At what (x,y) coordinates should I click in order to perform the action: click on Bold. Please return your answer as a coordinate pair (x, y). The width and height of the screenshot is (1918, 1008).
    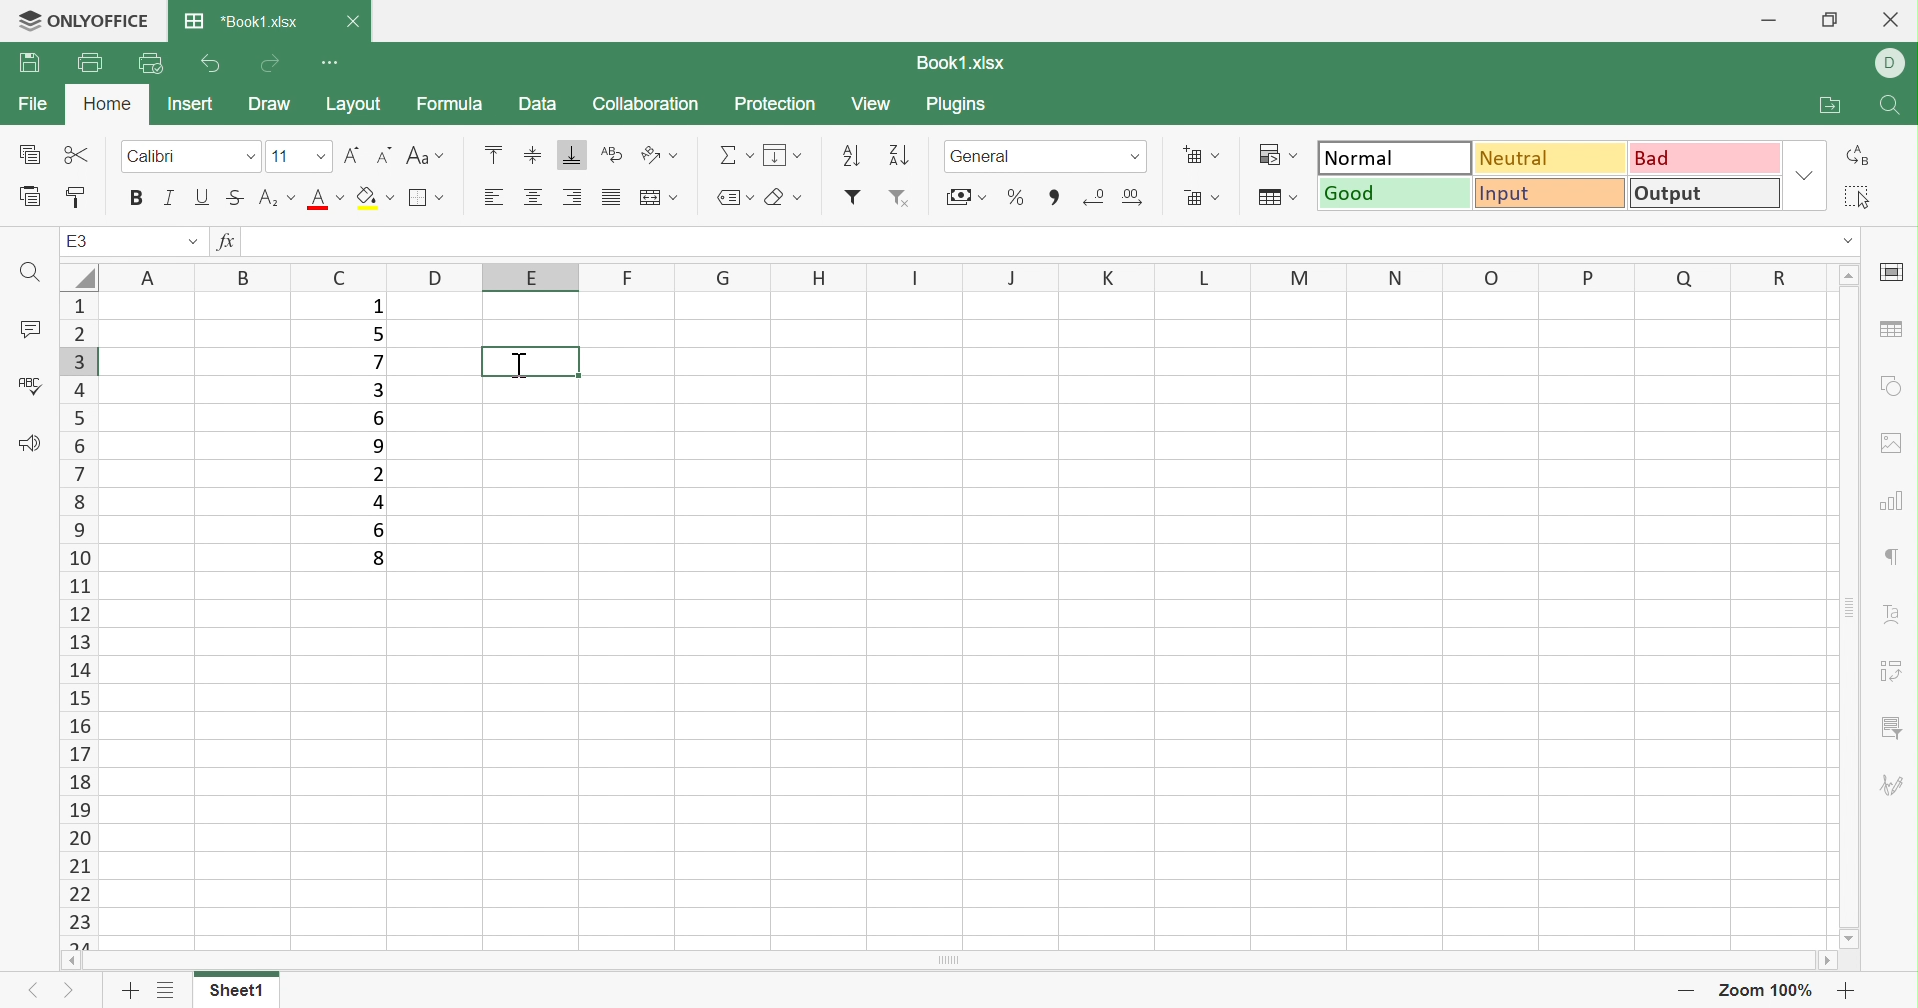
    Looking at the image, I should click on (134, 200).